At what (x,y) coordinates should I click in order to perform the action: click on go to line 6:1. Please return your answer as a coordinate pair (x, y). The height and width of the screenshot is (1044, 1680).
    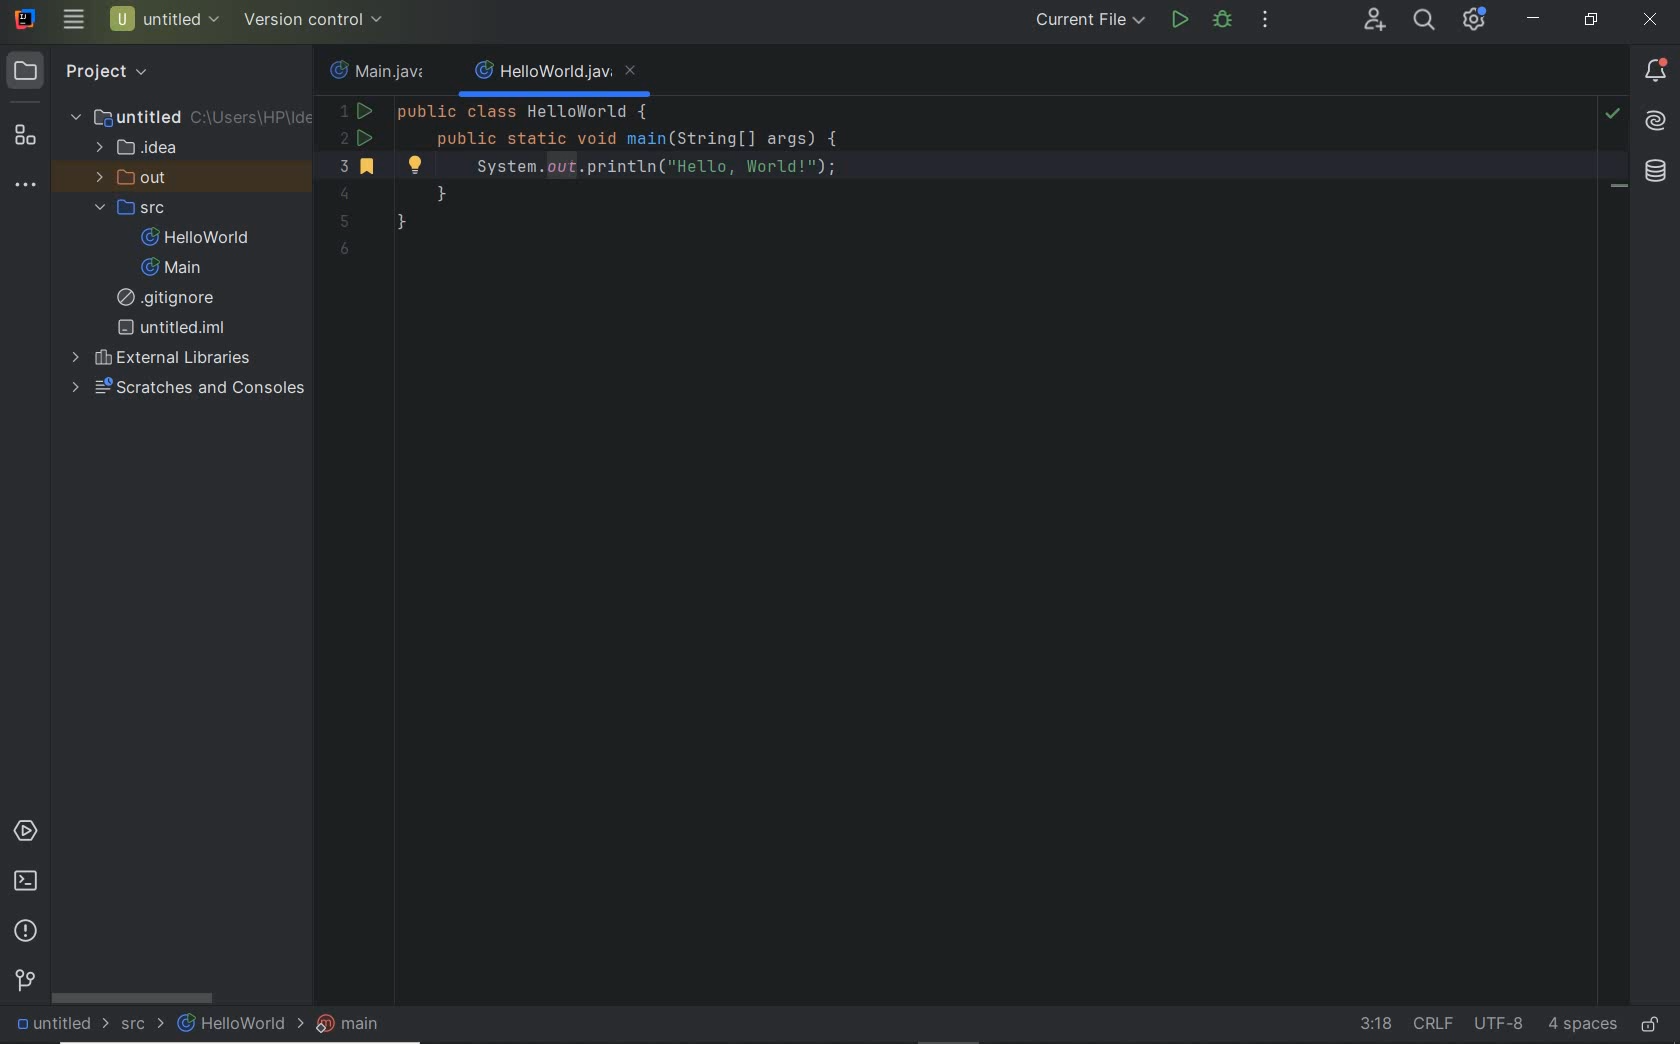
    Looking at the image, I should click on (1375, 1024).